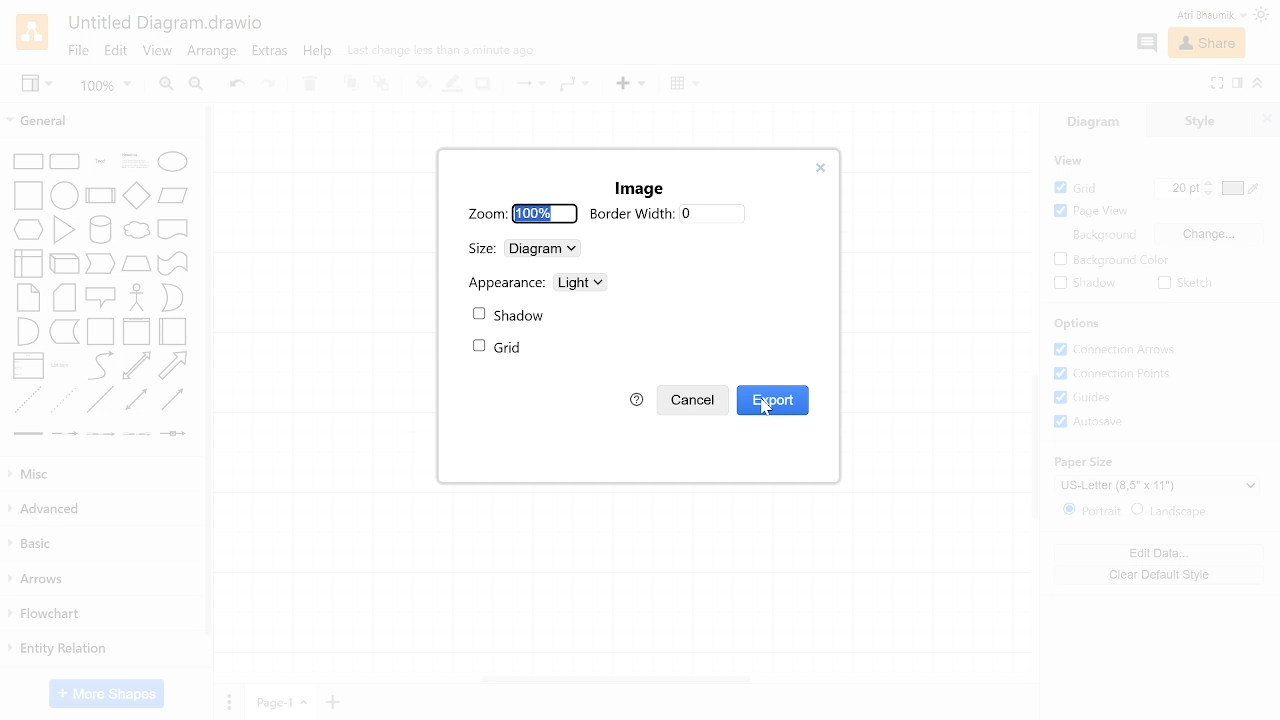 This screenshot has width=1280, height=720. What do you see at coordinates (691, 212) in the screenshot?
I see `0` at bounding box center [691, 212].